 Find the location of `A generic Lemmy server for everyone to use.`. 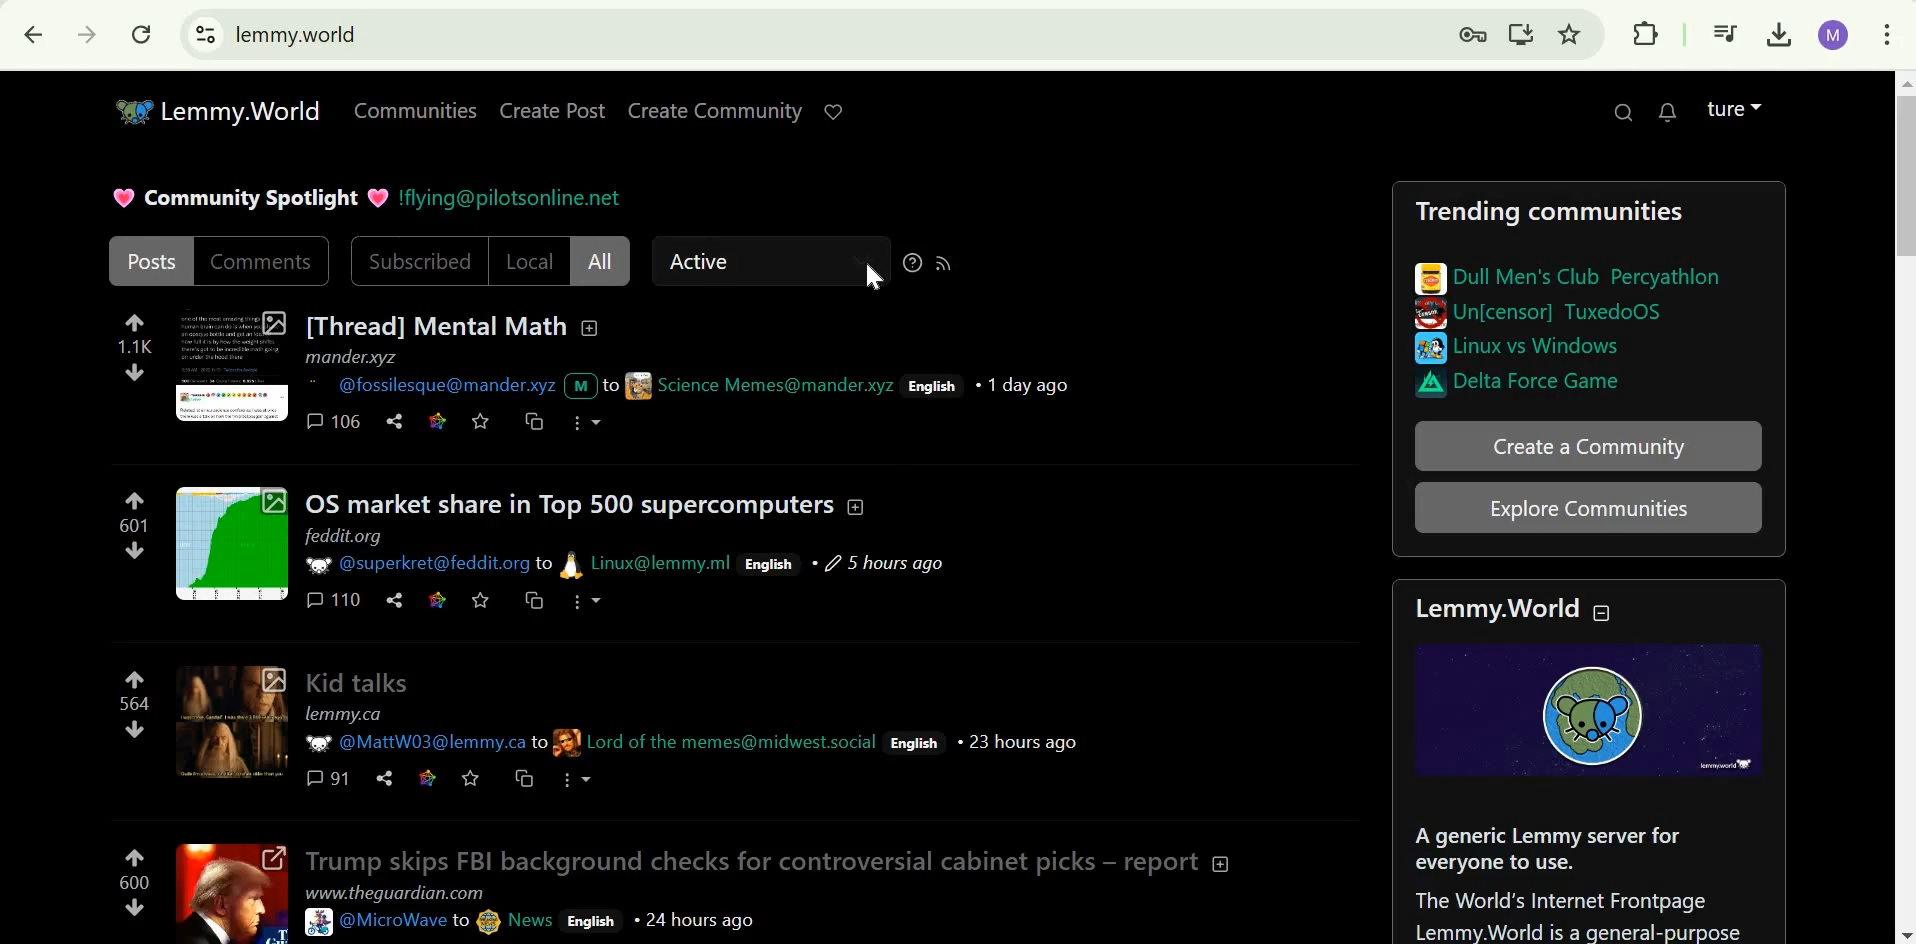

A generic Lemmy server for everyone to use. is located at coordinates (1553, 846).